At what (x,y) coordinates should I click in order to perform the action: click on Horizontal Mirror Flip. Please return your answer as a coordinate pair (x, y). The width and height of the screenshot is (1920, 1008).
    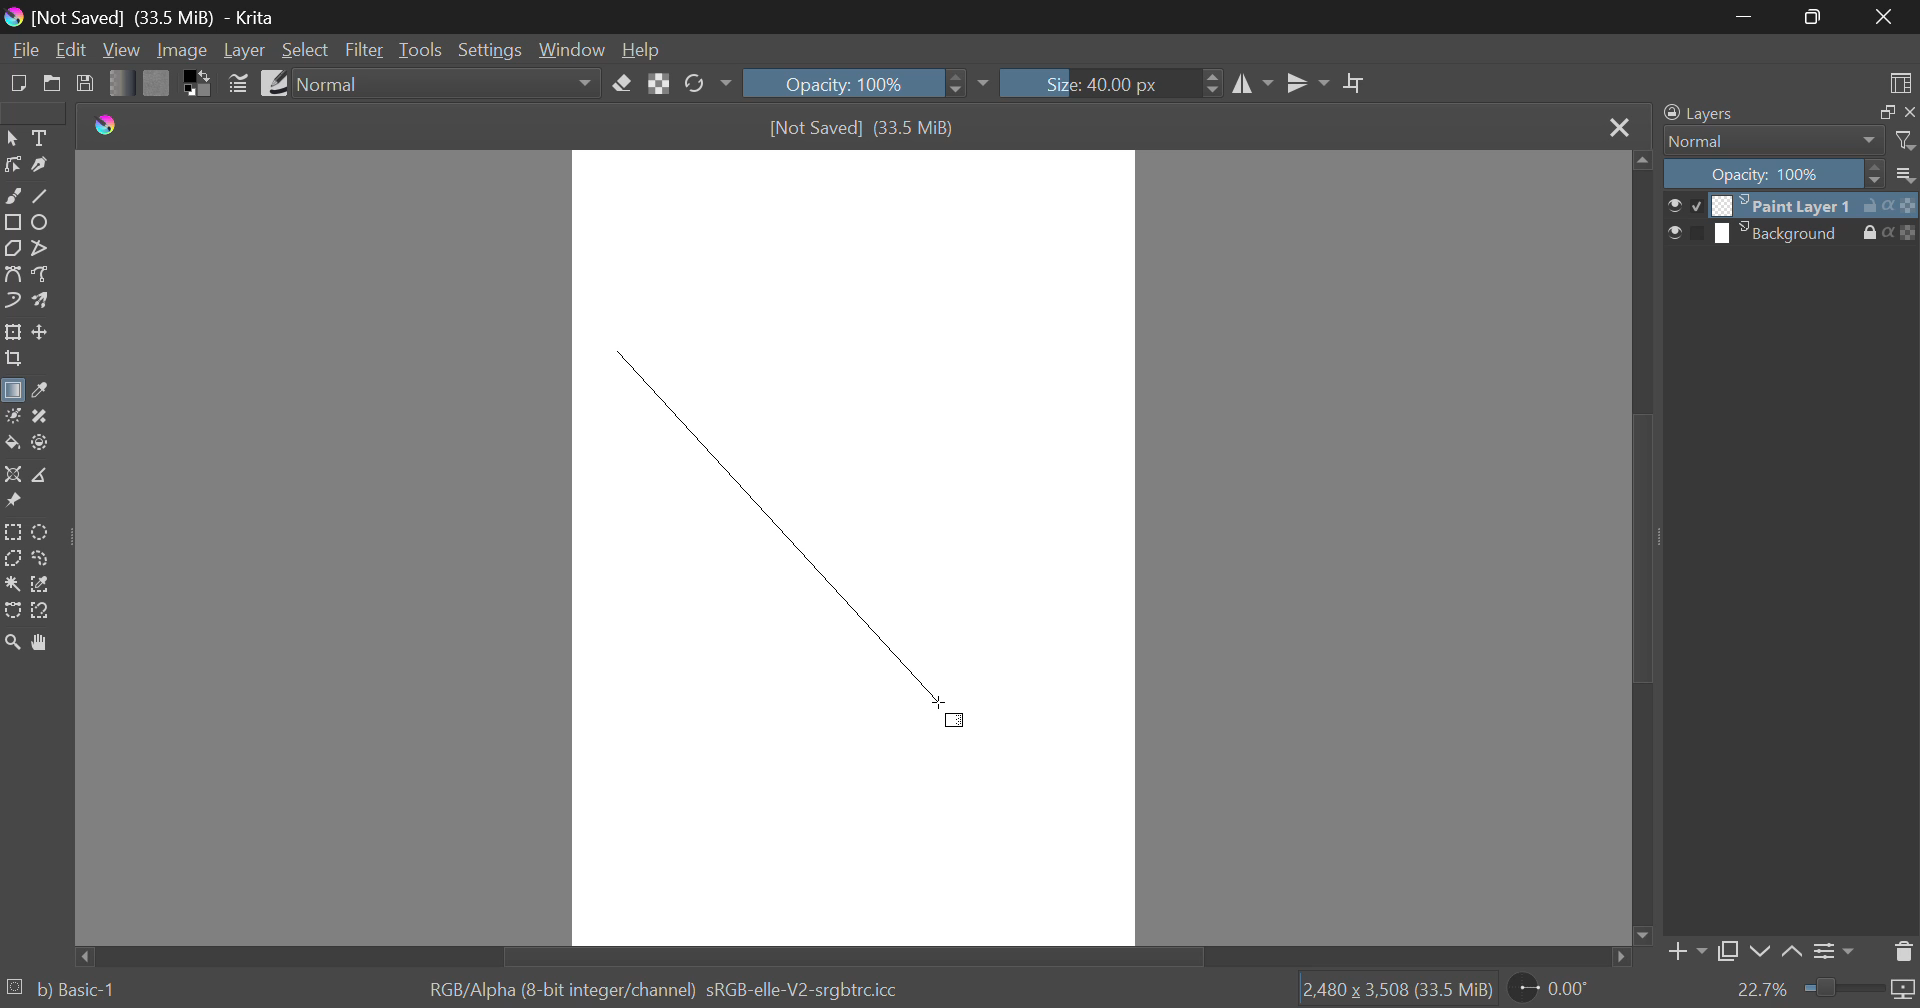
    Looking at the image, I should click on (1303, 86).